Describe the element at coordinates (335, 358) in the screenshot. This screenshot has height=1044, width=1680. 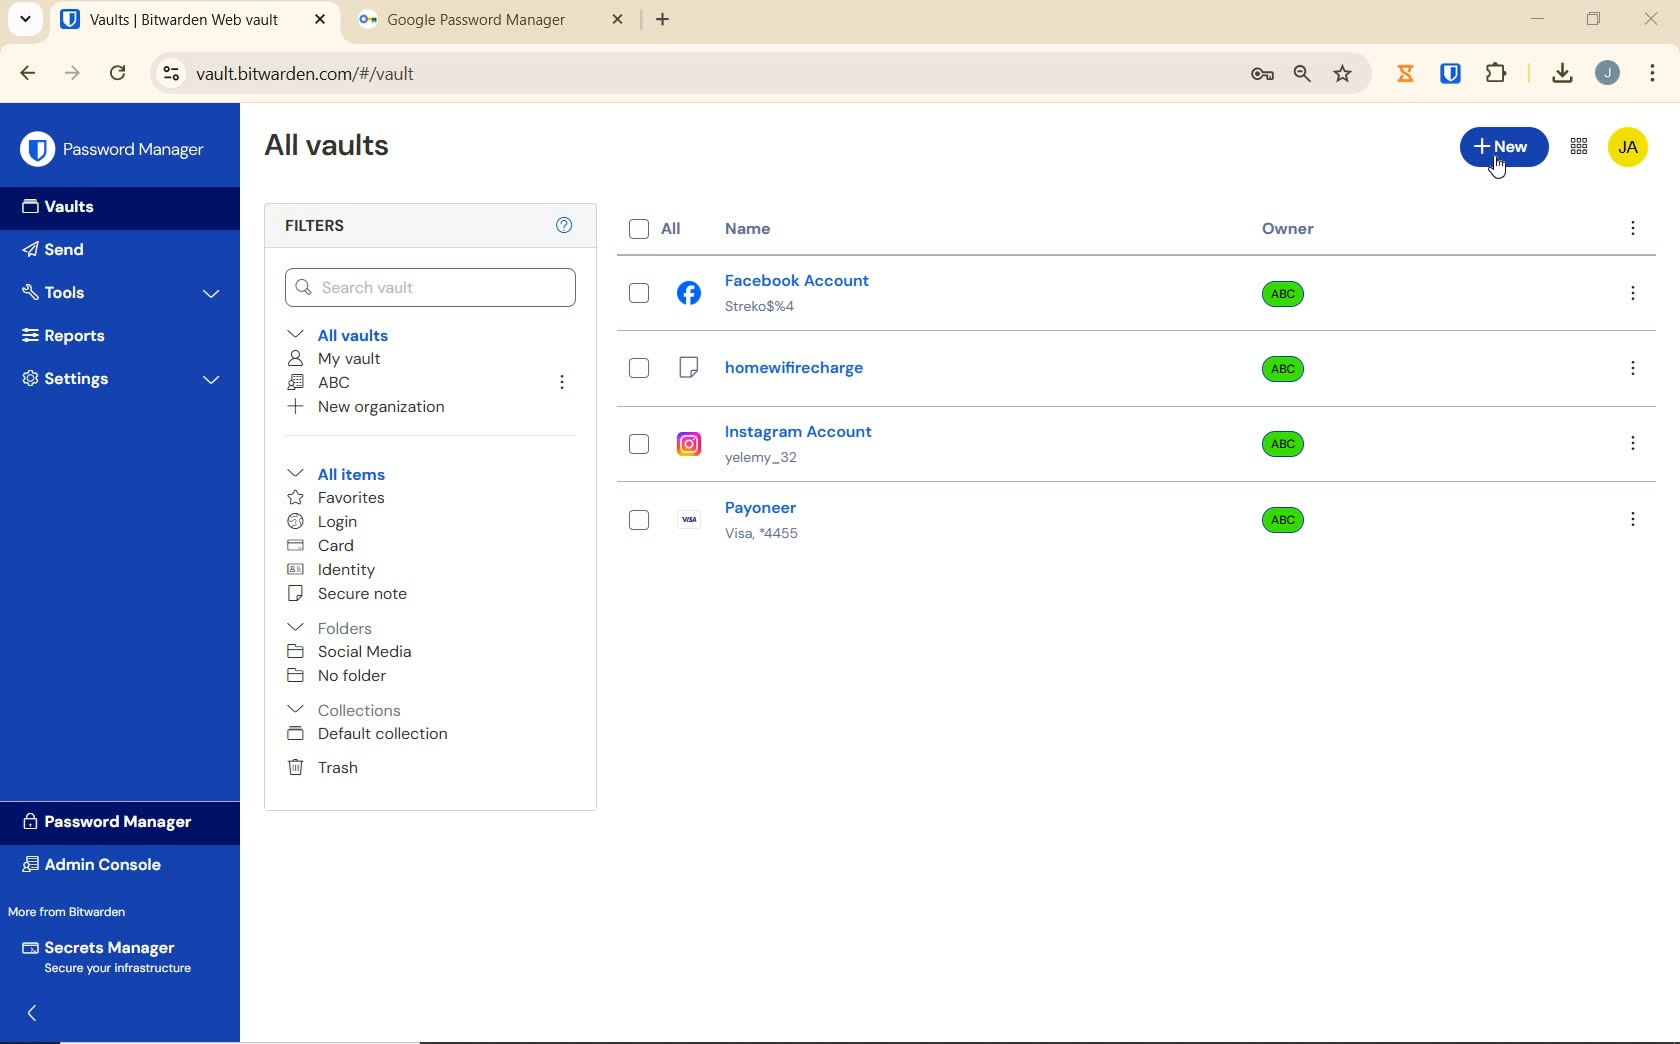
I see `My Vault` at that location.